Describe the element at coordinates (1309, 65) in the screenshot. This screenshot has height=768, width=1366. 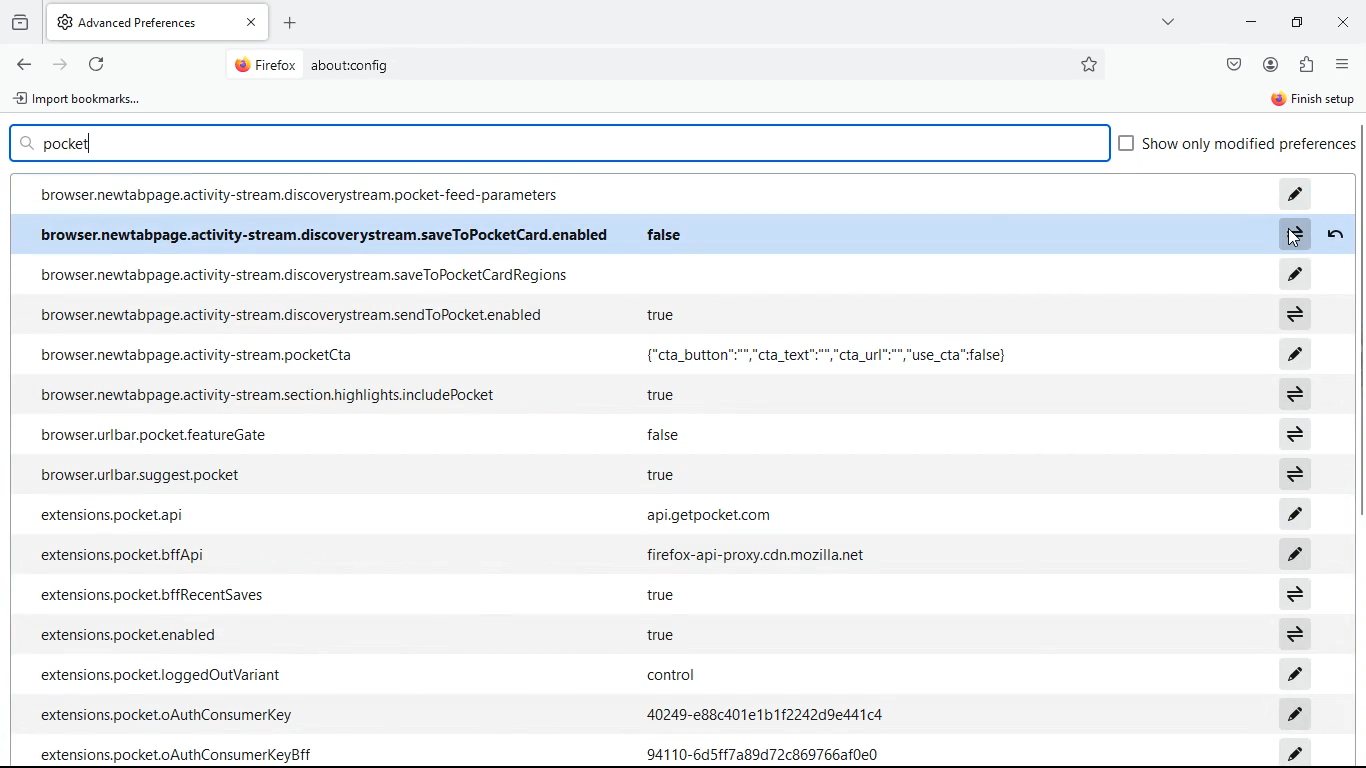
I see `extentions` at that location.